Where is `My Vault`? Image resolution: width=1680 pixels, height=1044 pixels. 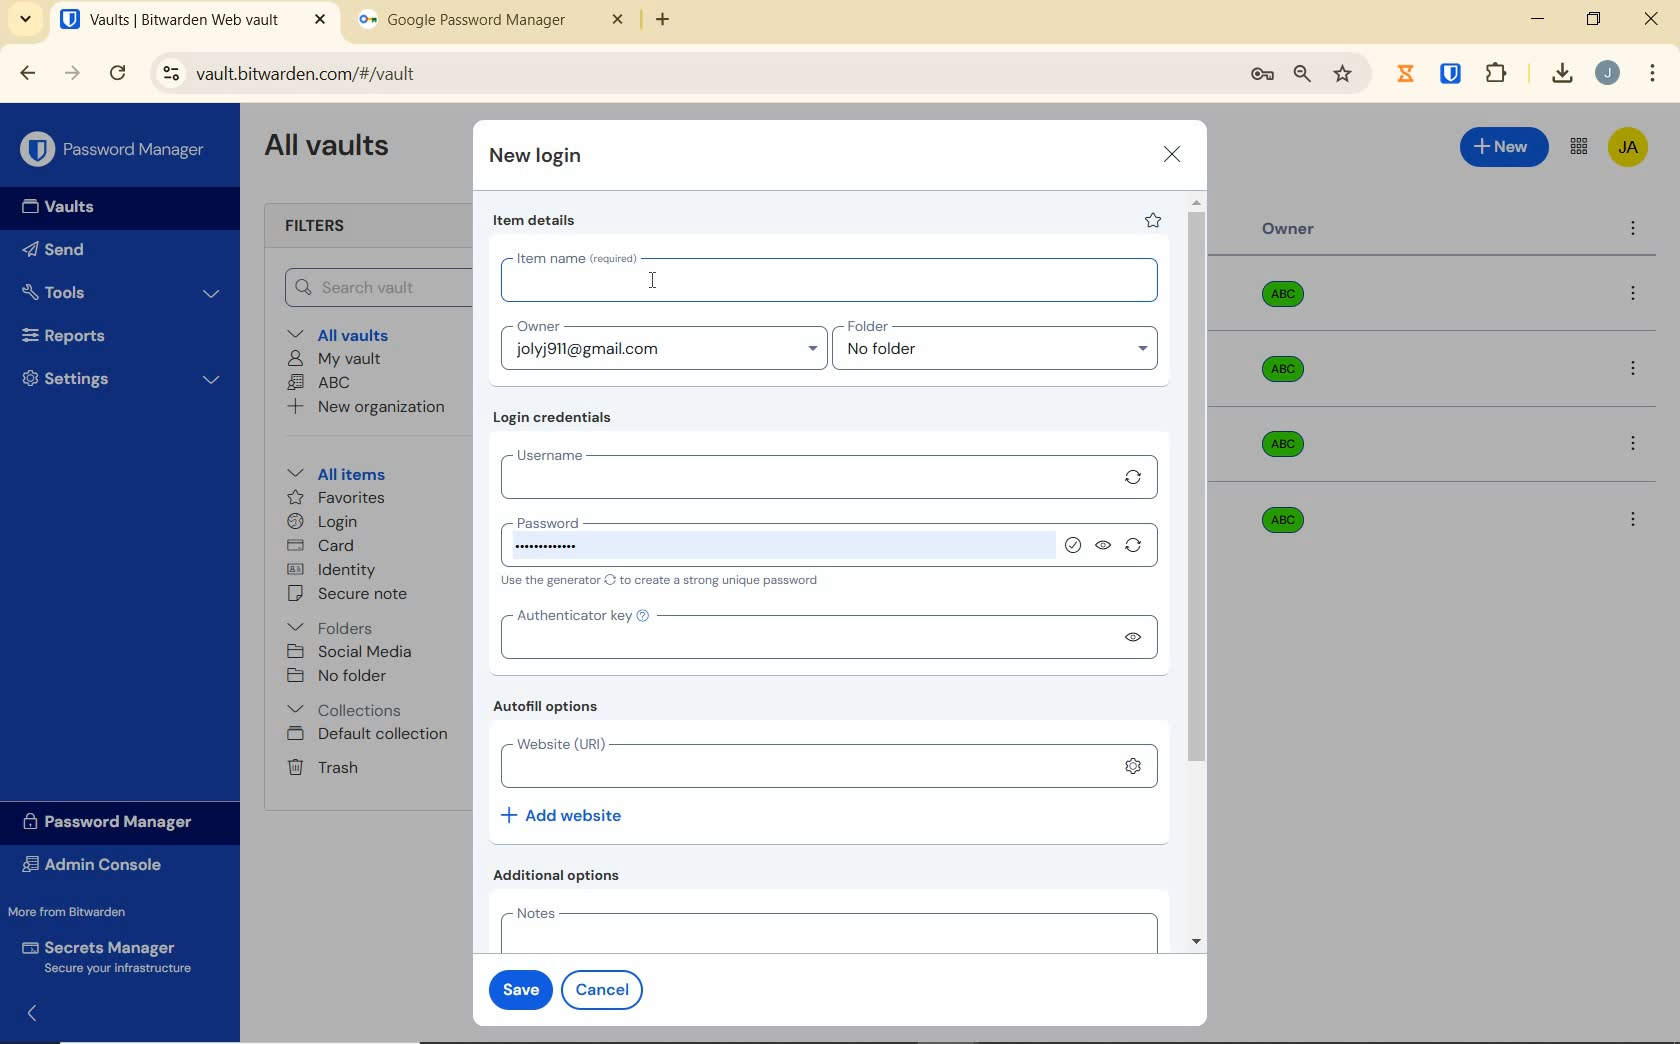 My Vault is located at coordinates (335, 358).